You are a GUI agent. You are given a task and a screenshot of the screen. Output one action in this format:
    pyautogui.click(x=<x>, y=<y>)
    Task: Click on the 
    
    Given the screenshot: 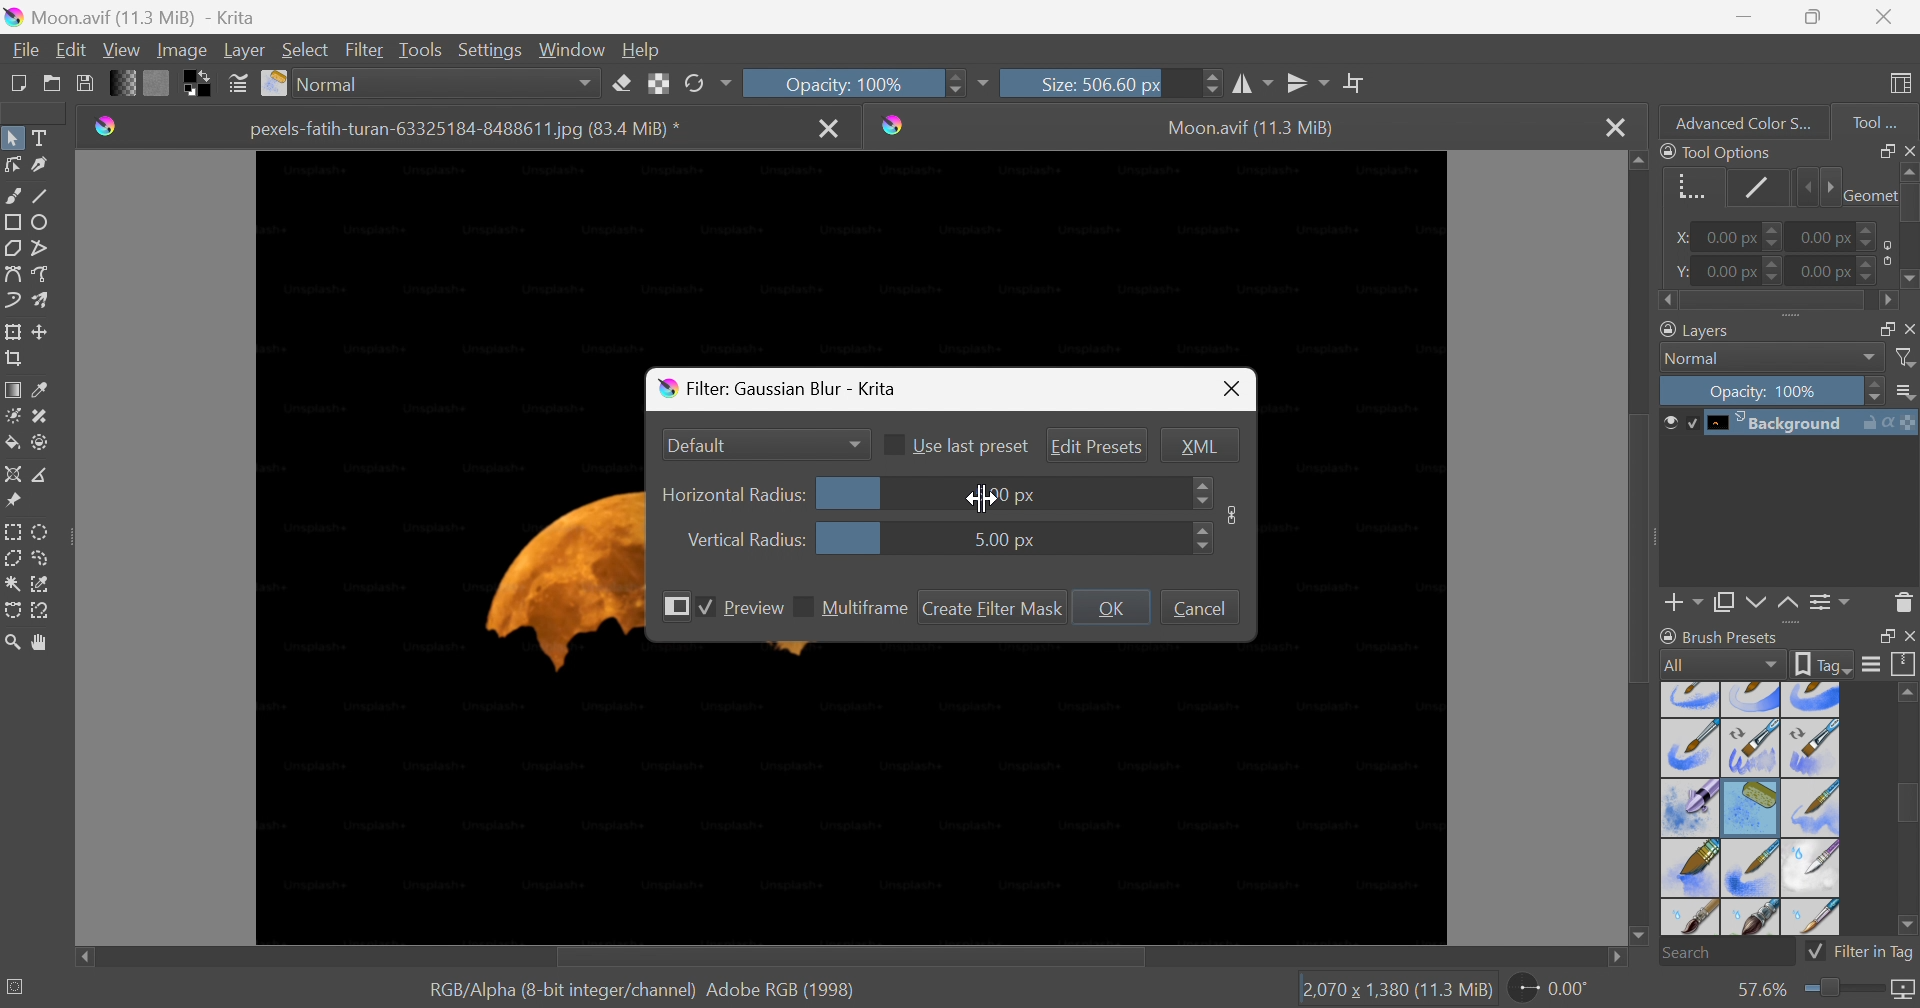 What is the action you would take?
    pyautogui.click(x=1749, y=17)
    